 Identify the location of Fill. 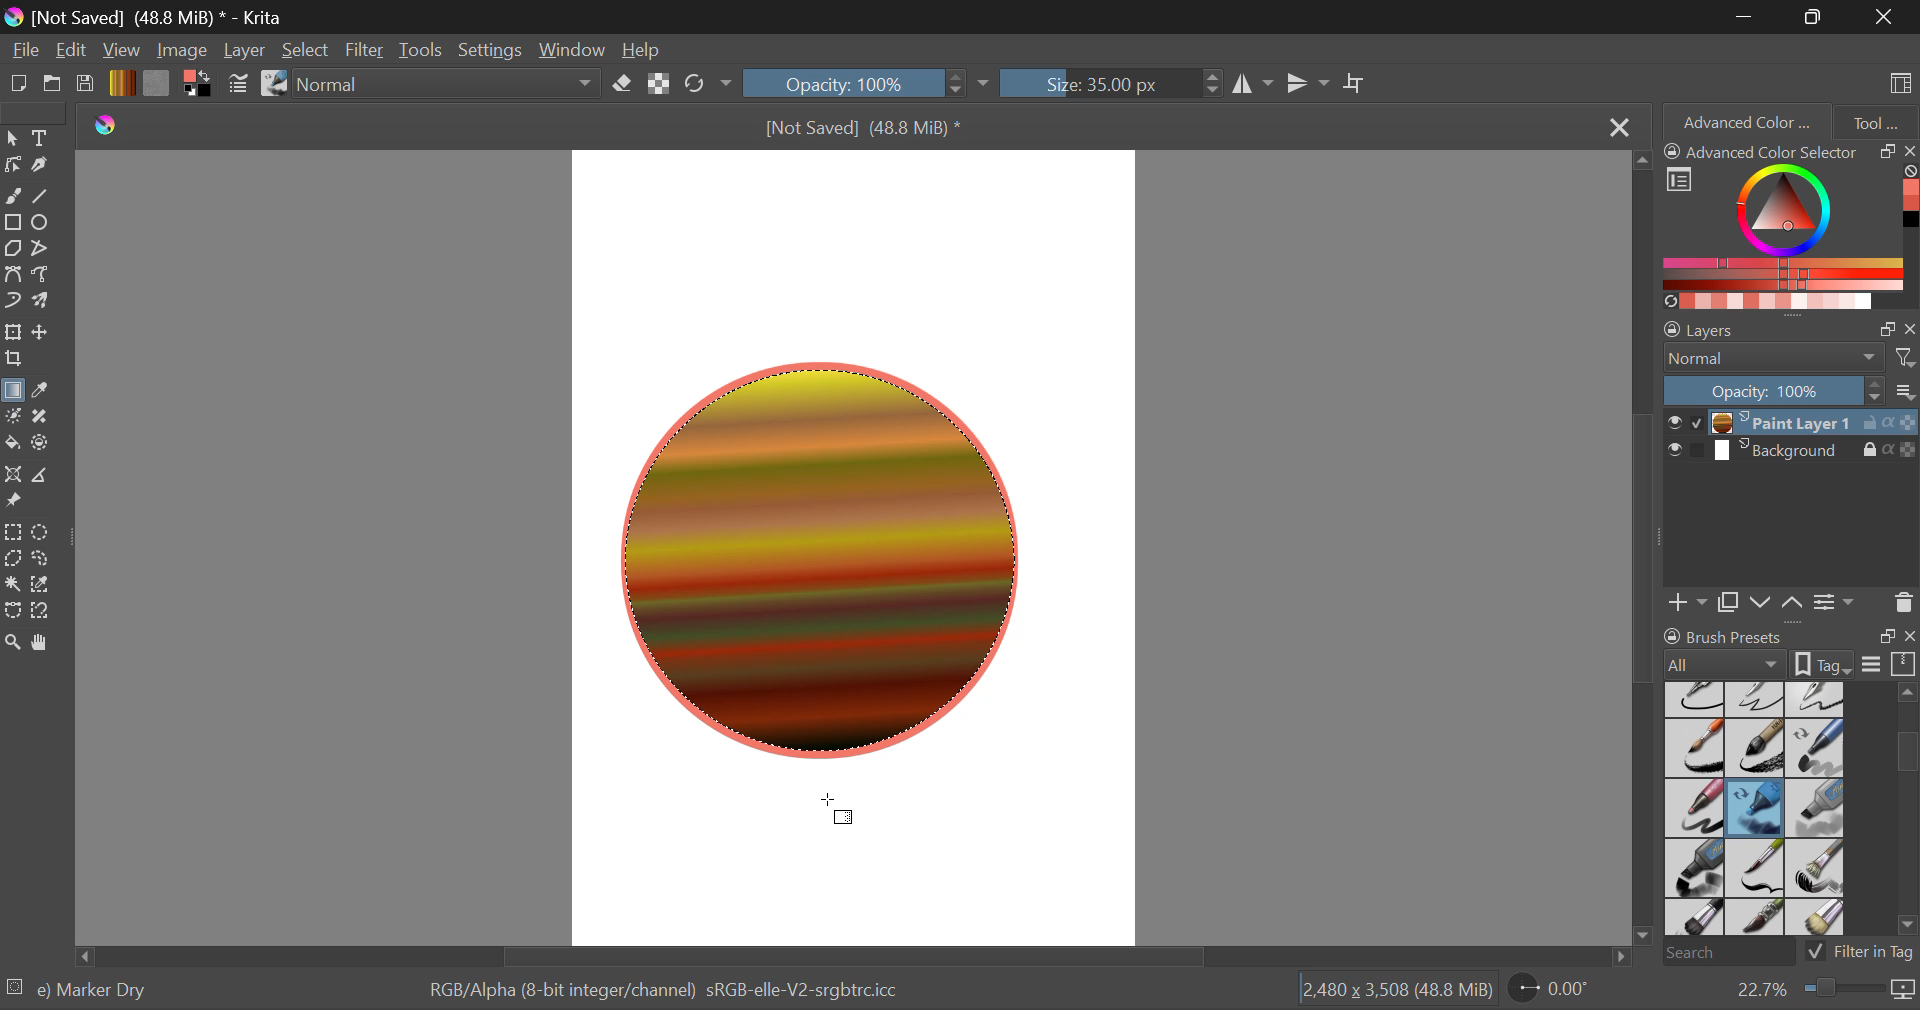
(12, 440).